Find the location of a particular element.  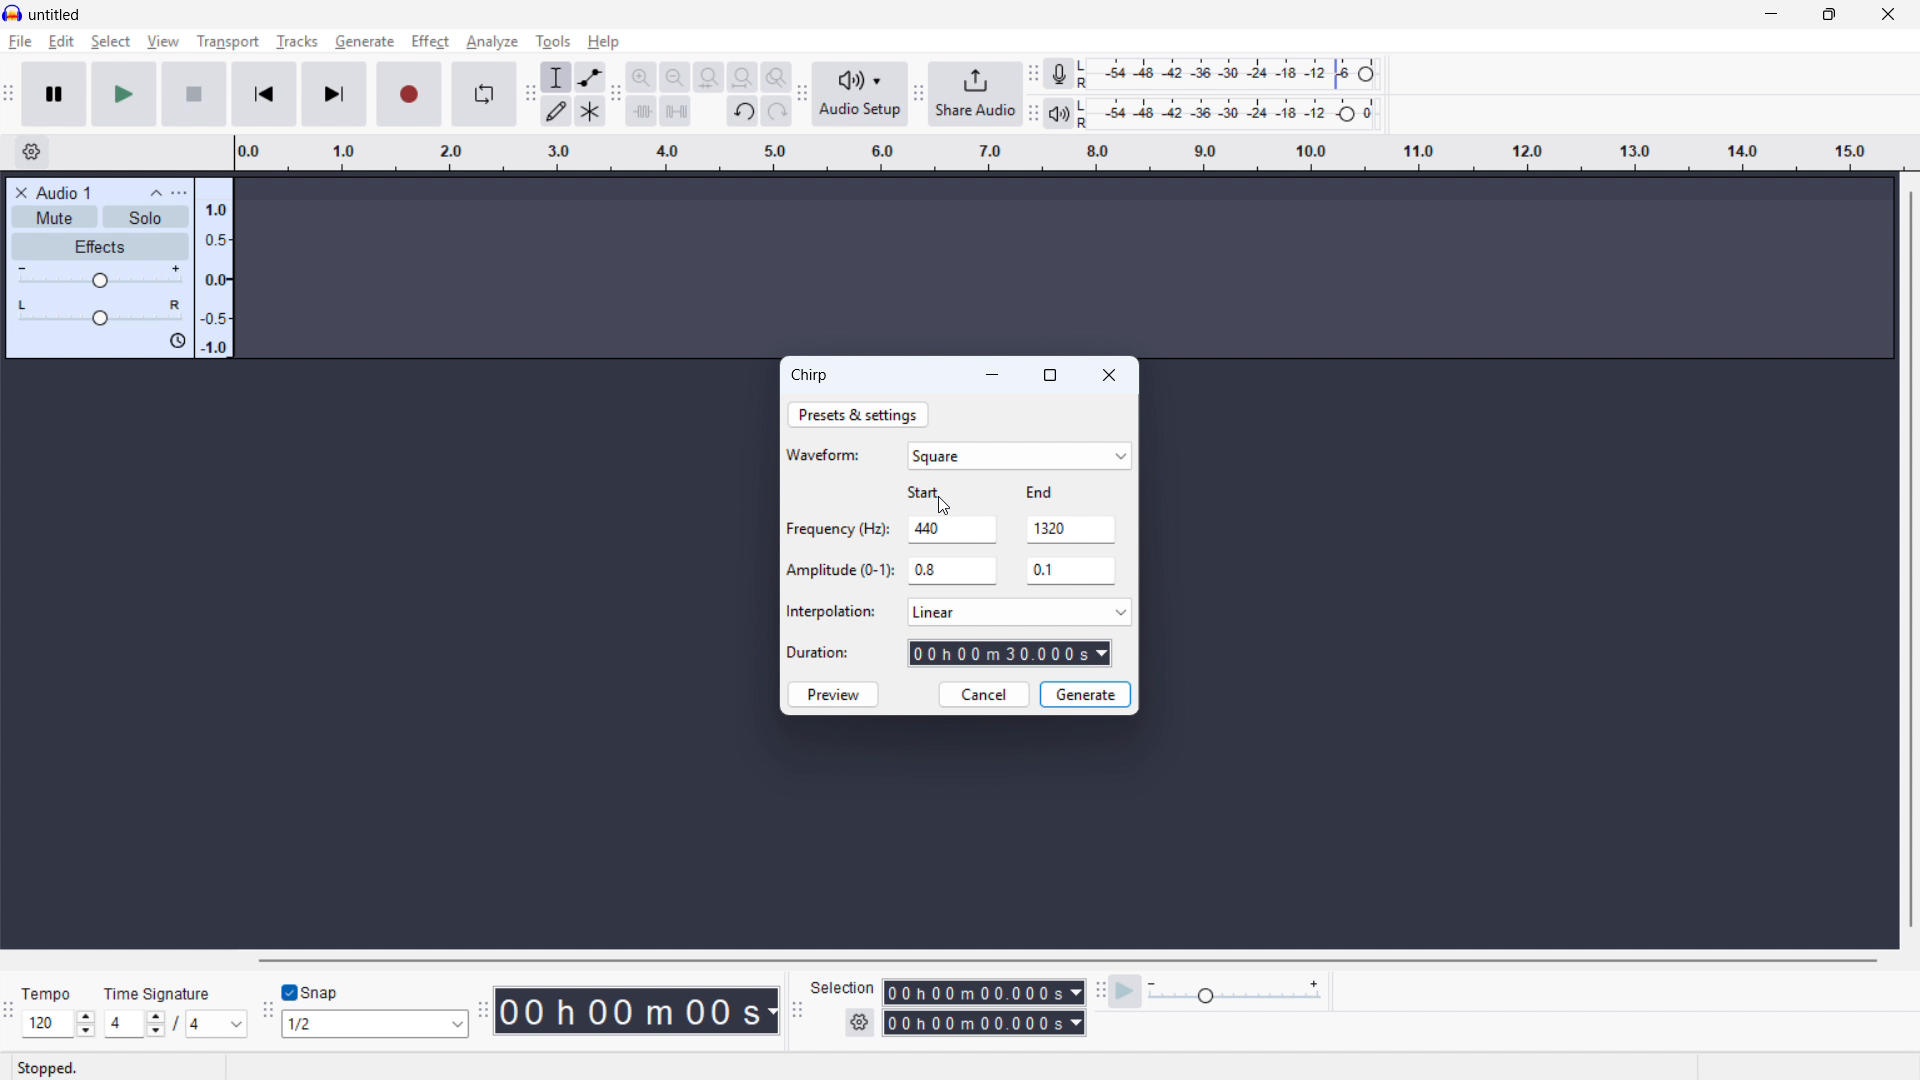

Silence audio selection  is located at coordinates (675, 110).